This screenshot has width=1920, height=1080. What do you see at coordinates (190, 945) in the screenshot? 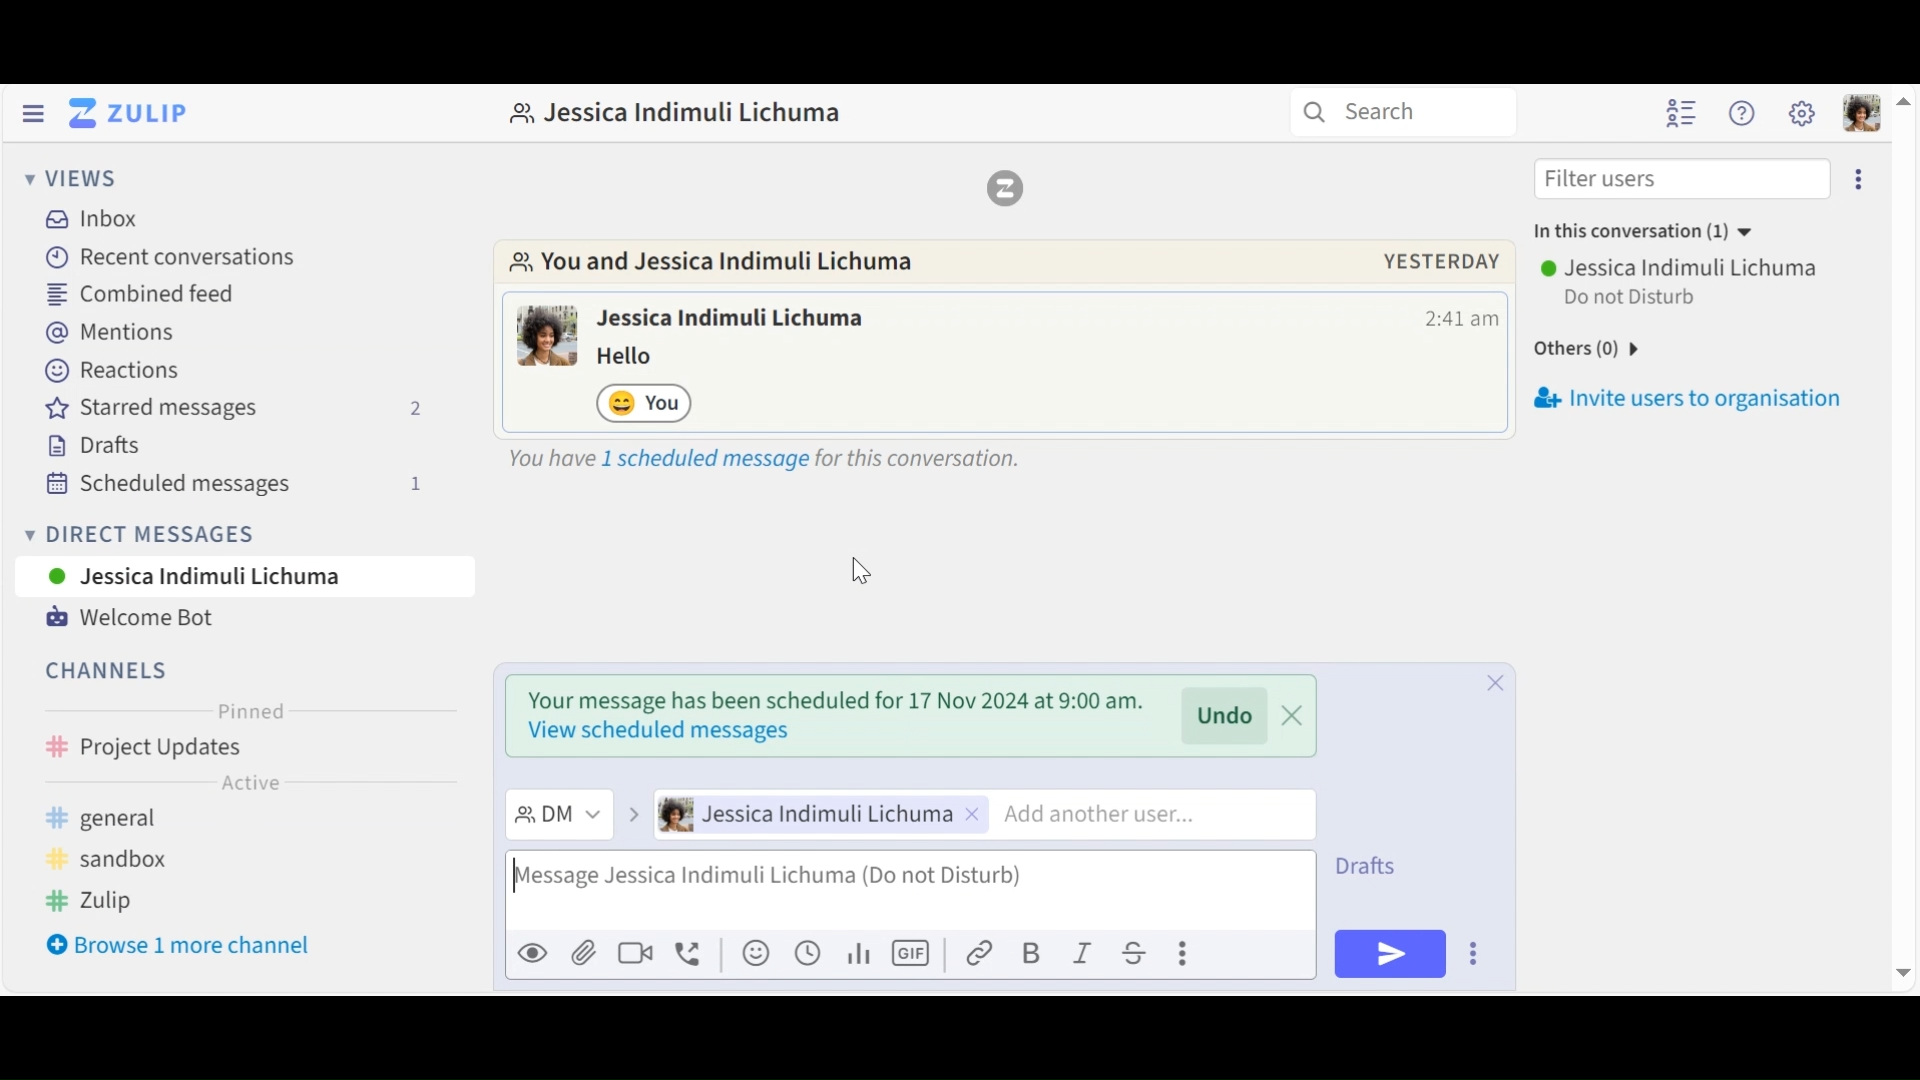
I see `Browse more channel` at bounding box center [190, 945].